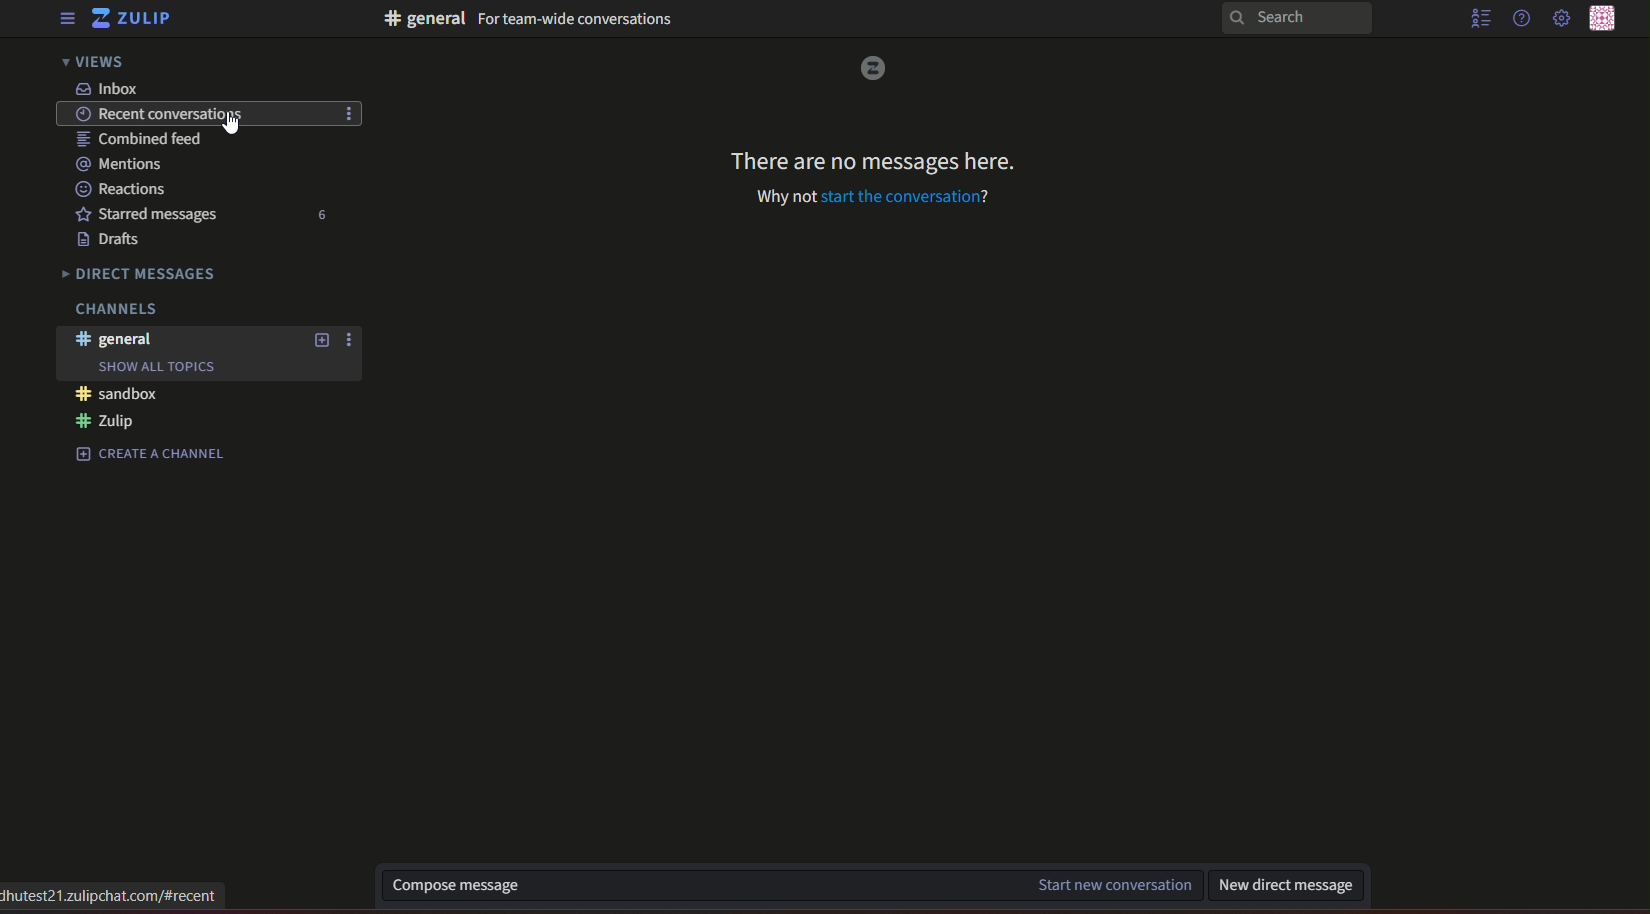 The width and height of the screenshot is (1650, 914). What do you see at coordinates (135, 20) in the screenshot?
I see `Zulip logo` at bounding box center [135, 20].